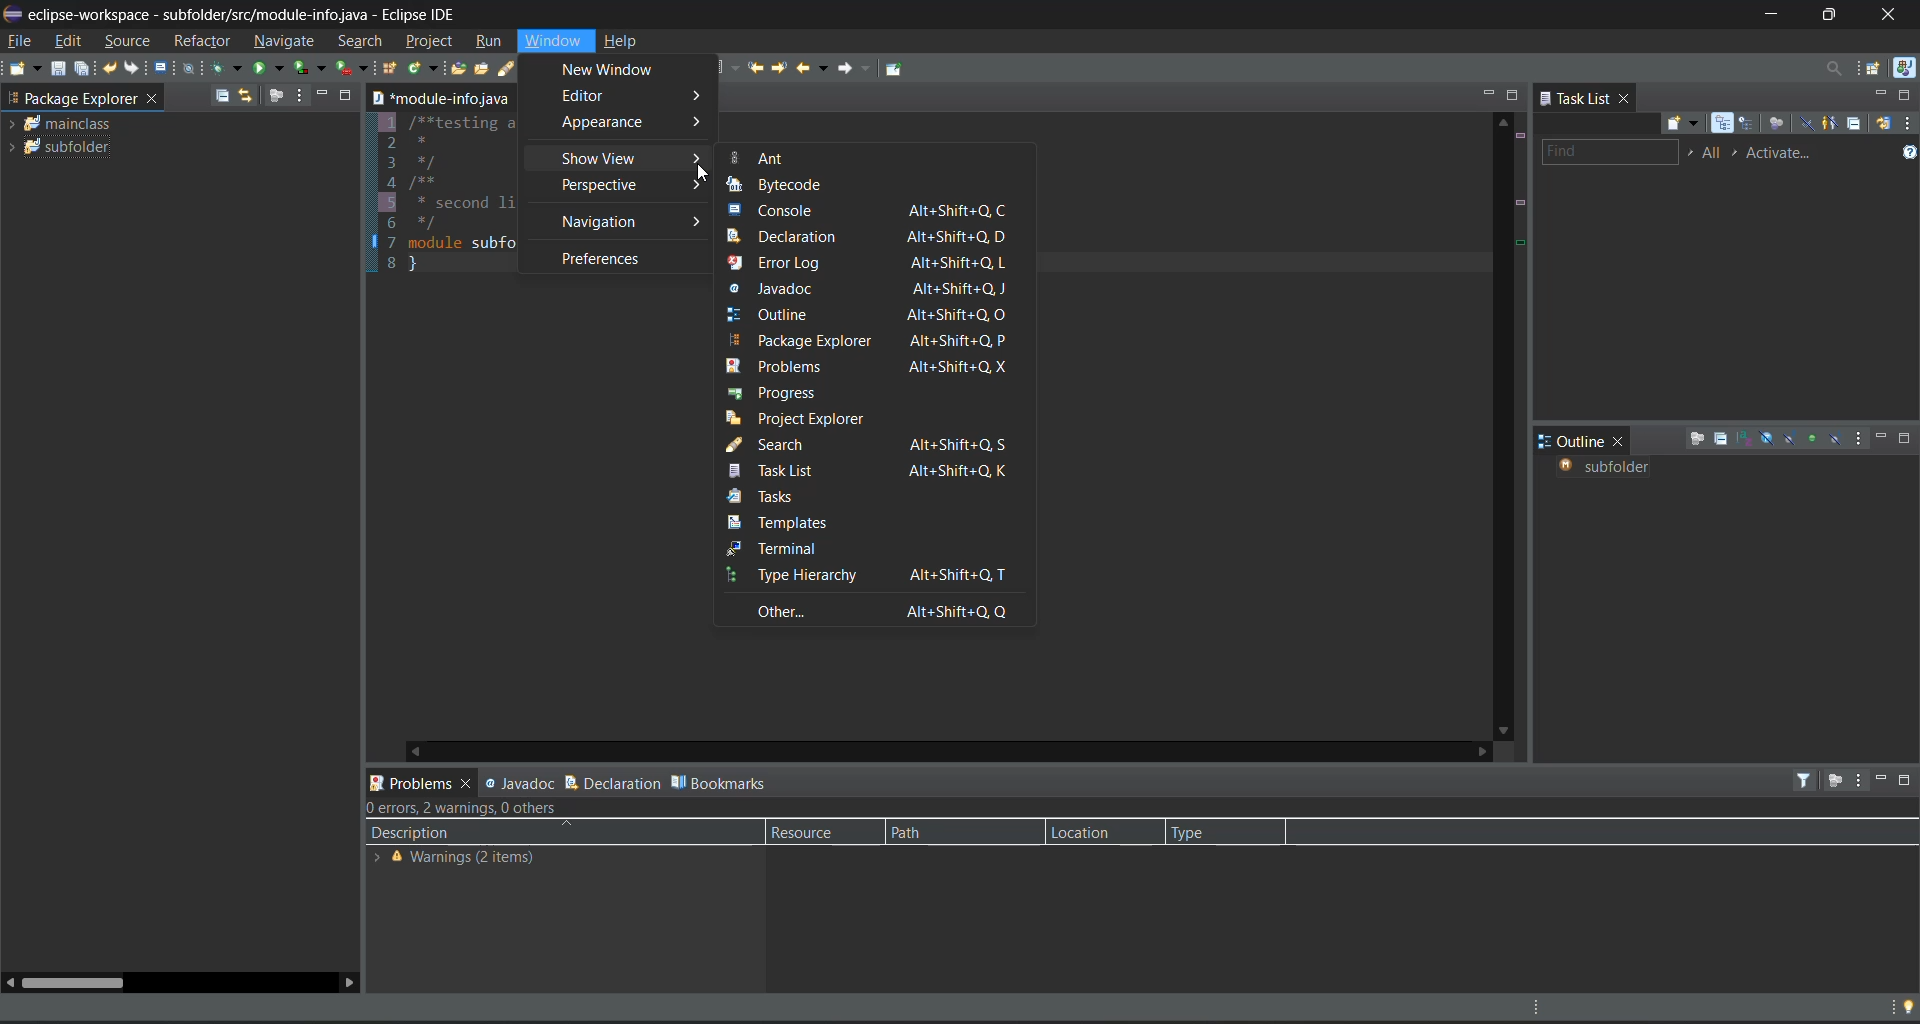 The height and width of the screenshot is (1024, 1920). I want to click on activate, so click(1786, 154).